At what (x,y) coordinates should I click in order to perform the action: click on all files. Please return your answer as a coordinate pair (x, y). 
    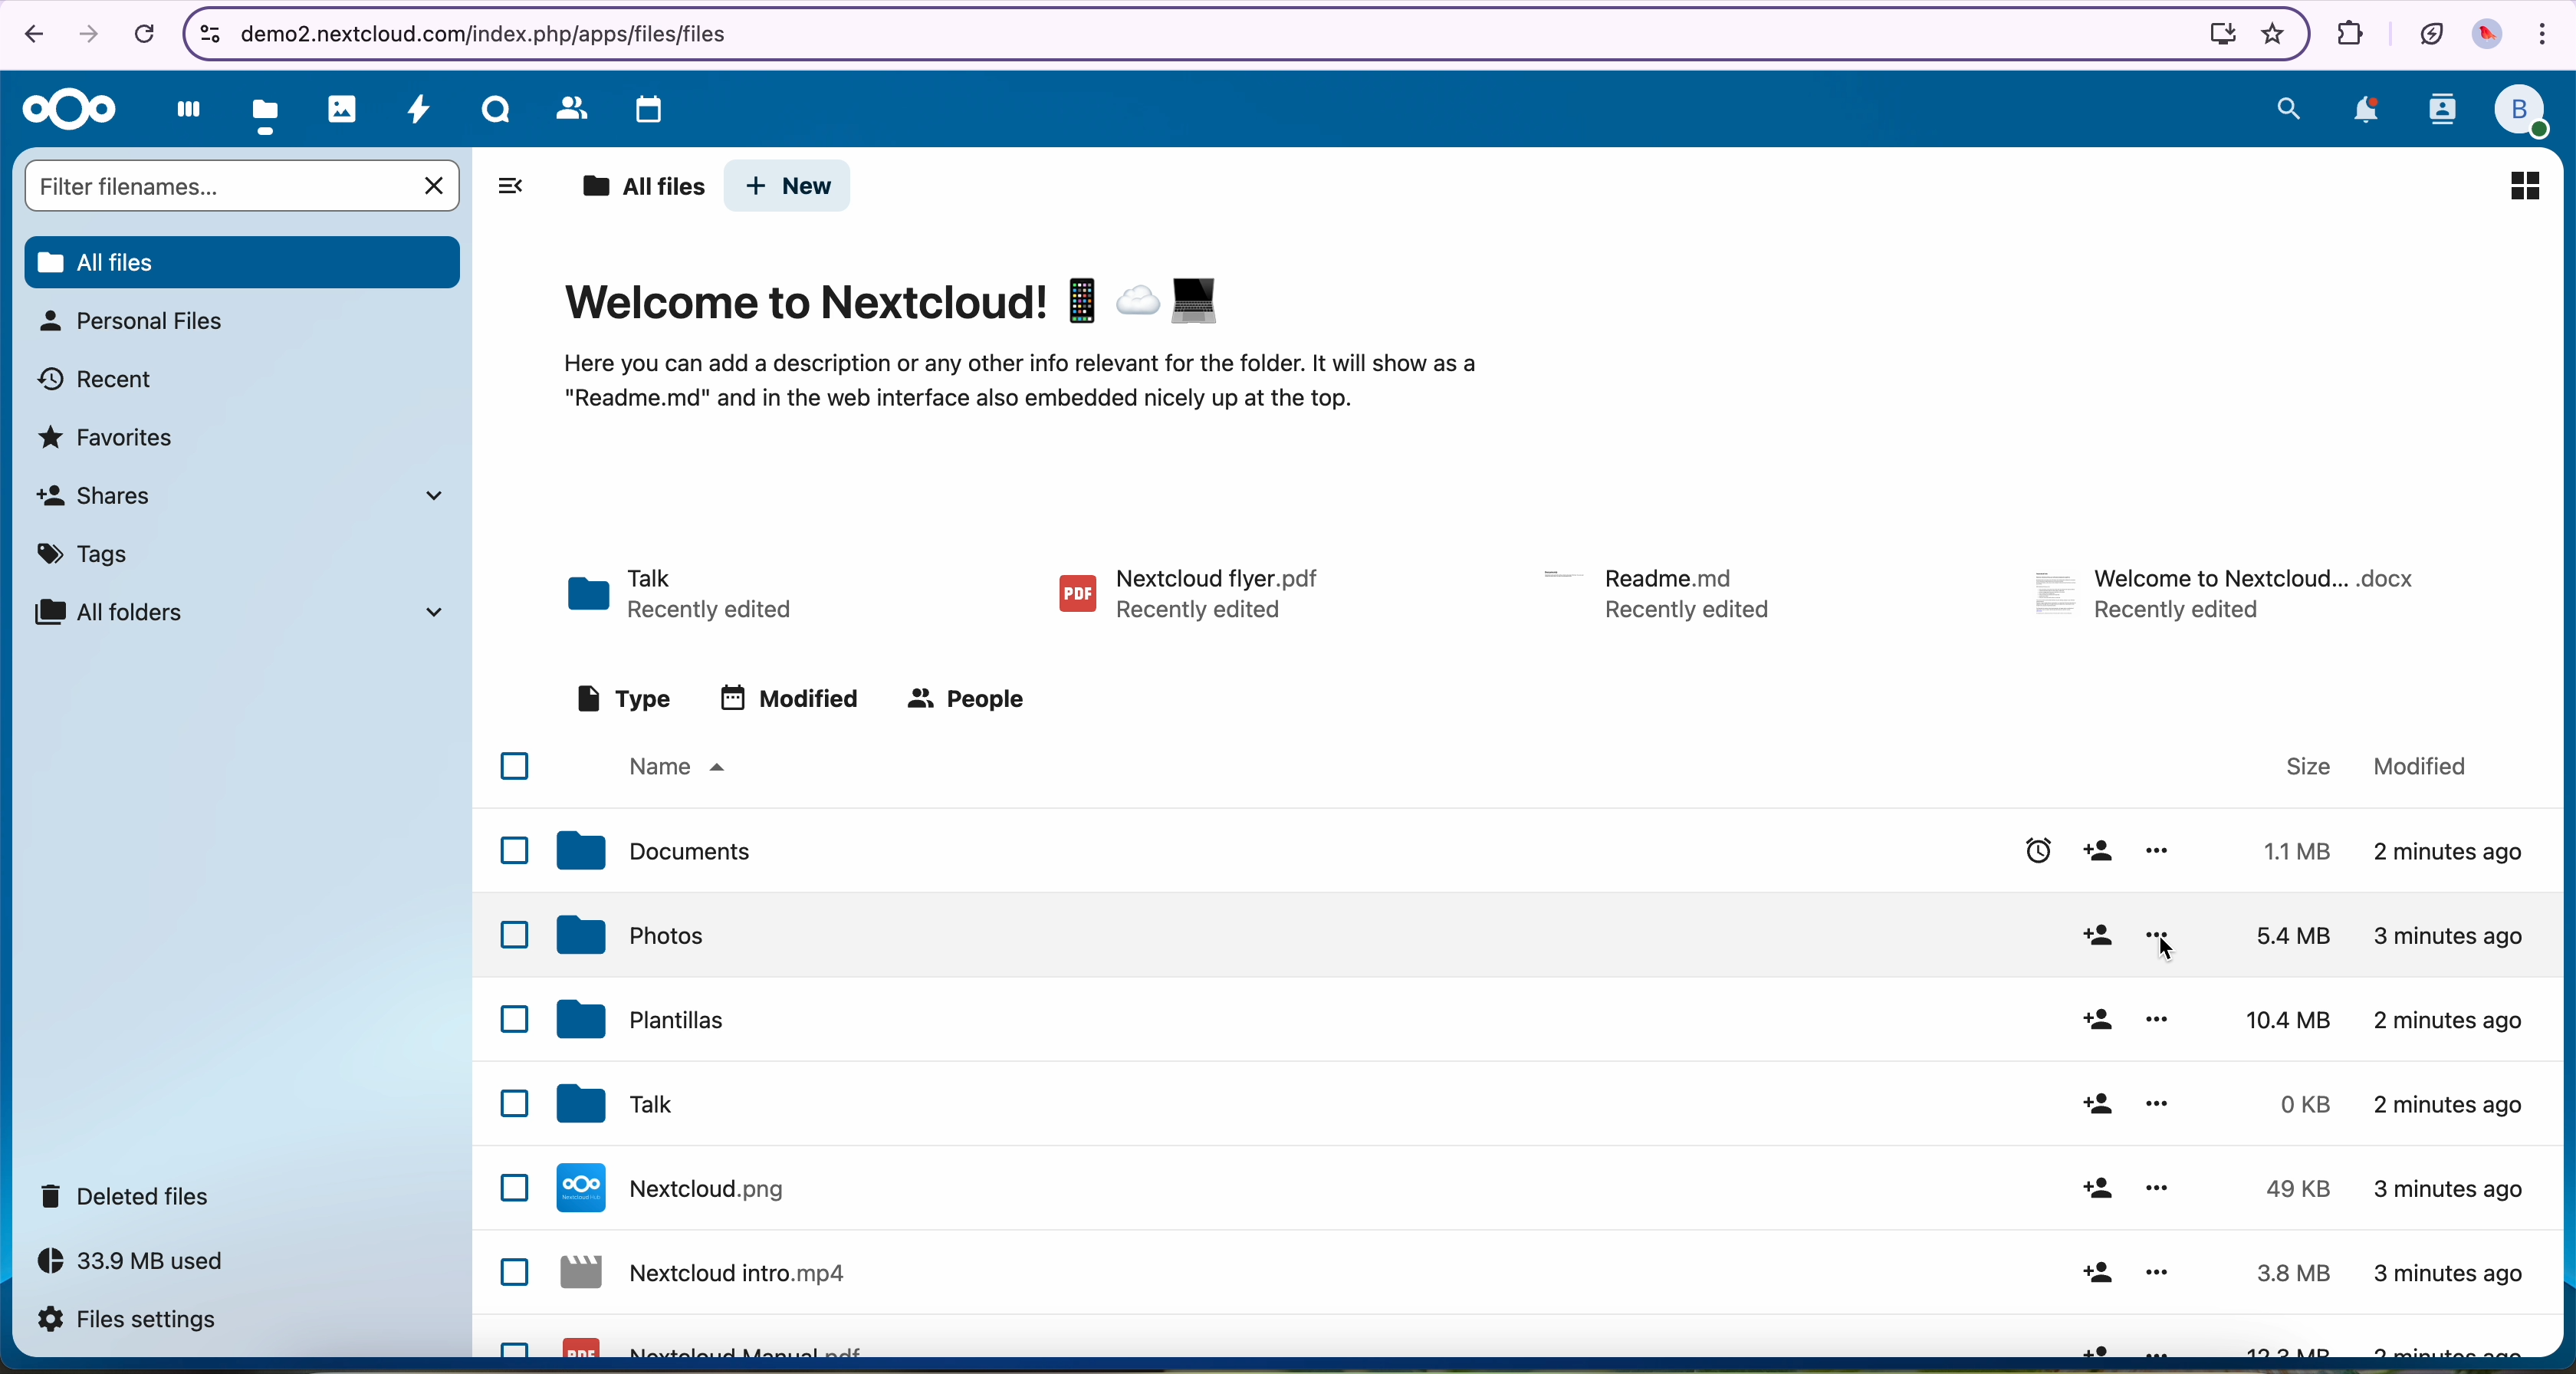
    Looking at the image, I should click on (637, 185).